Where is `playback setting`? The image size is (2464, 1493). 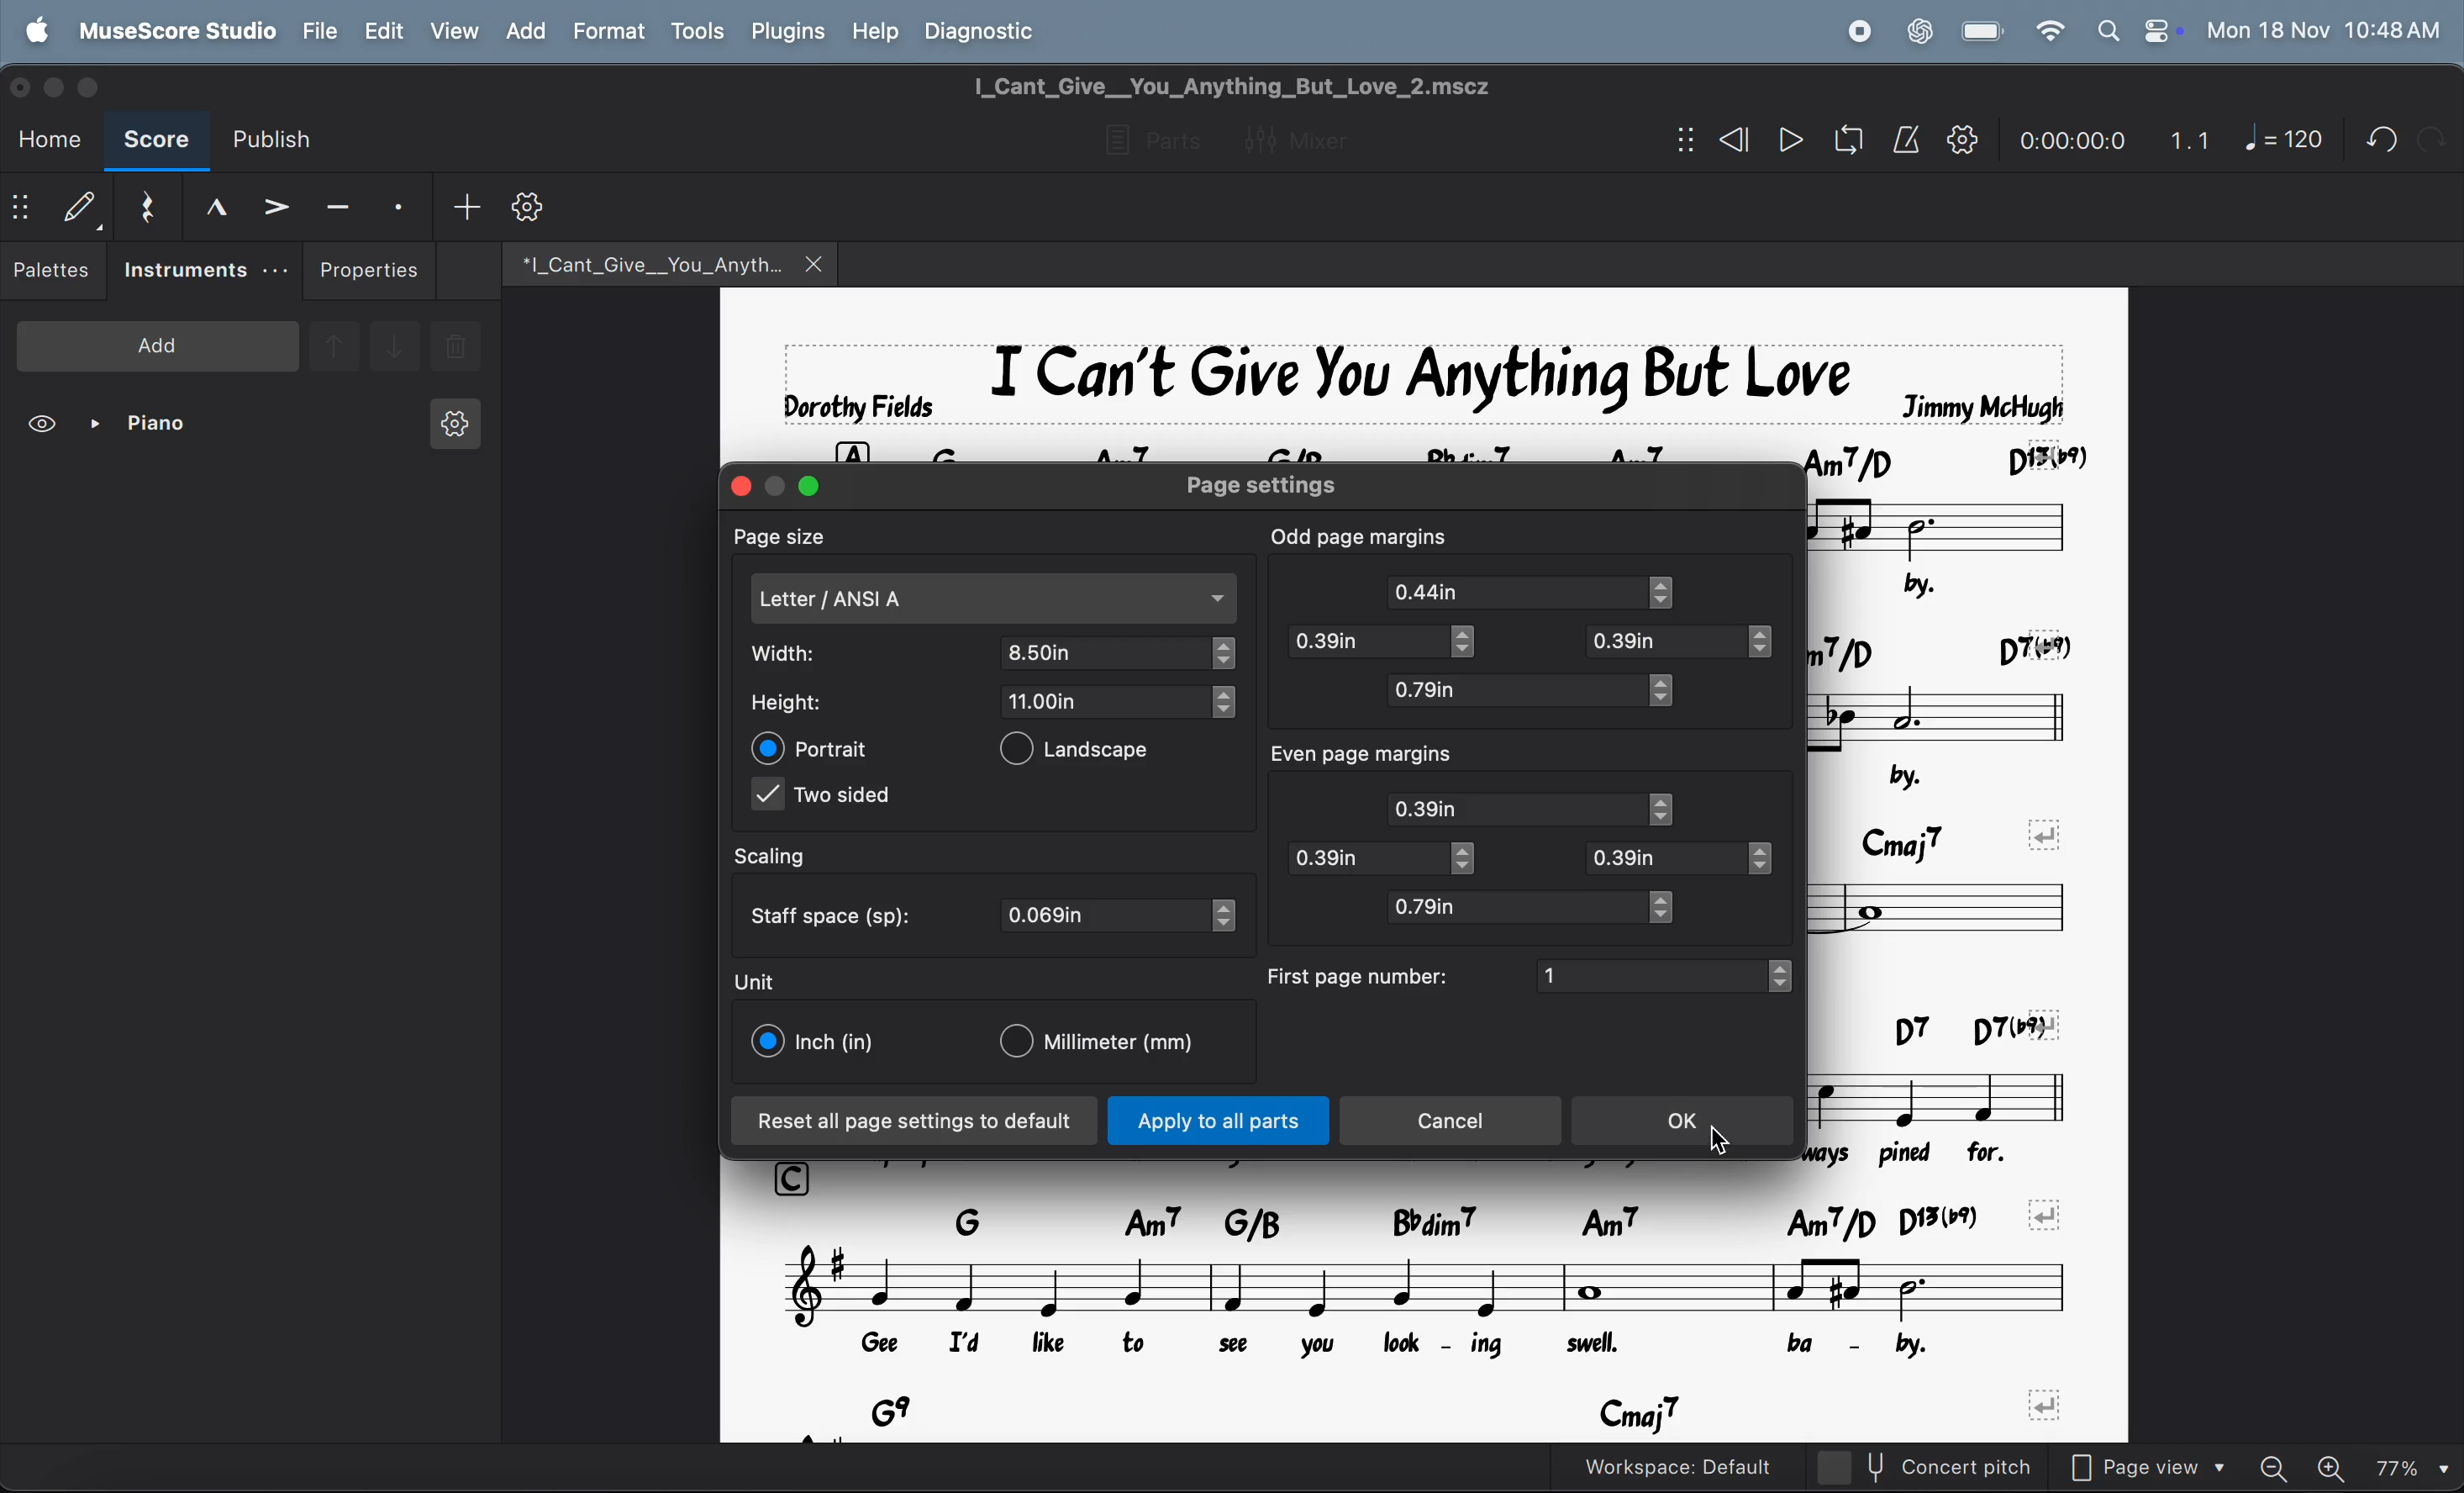 playback setting is located at coordinates (1962, 139).